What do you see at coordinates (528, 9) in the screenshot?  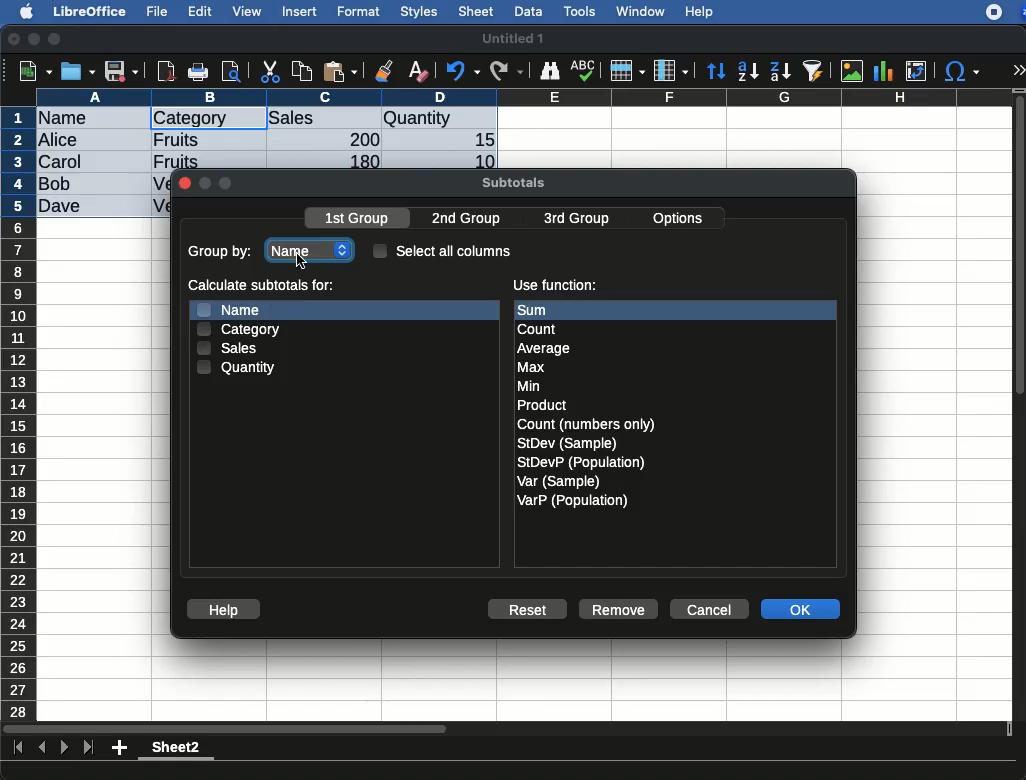 I see `data` at bounding box center [528, 9].